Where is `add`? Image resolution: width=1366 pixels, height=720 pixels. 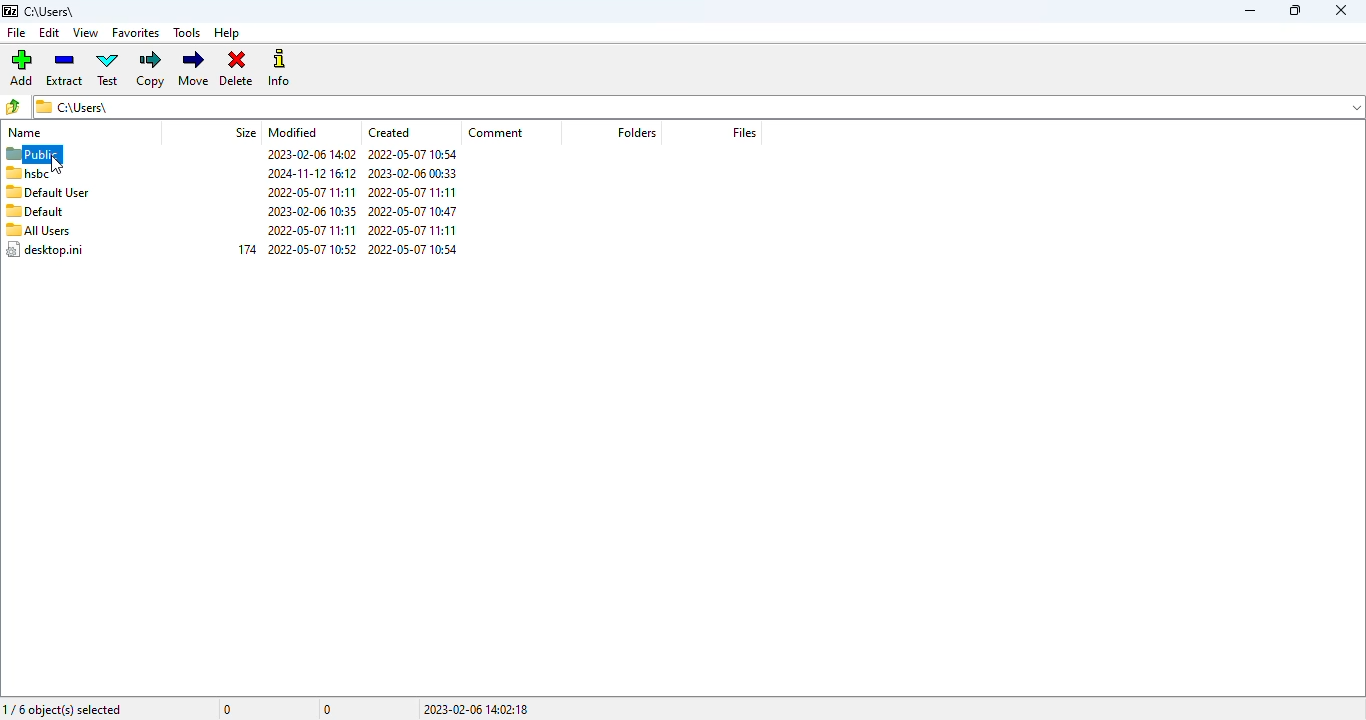 add is located at coordinates (21, 67).